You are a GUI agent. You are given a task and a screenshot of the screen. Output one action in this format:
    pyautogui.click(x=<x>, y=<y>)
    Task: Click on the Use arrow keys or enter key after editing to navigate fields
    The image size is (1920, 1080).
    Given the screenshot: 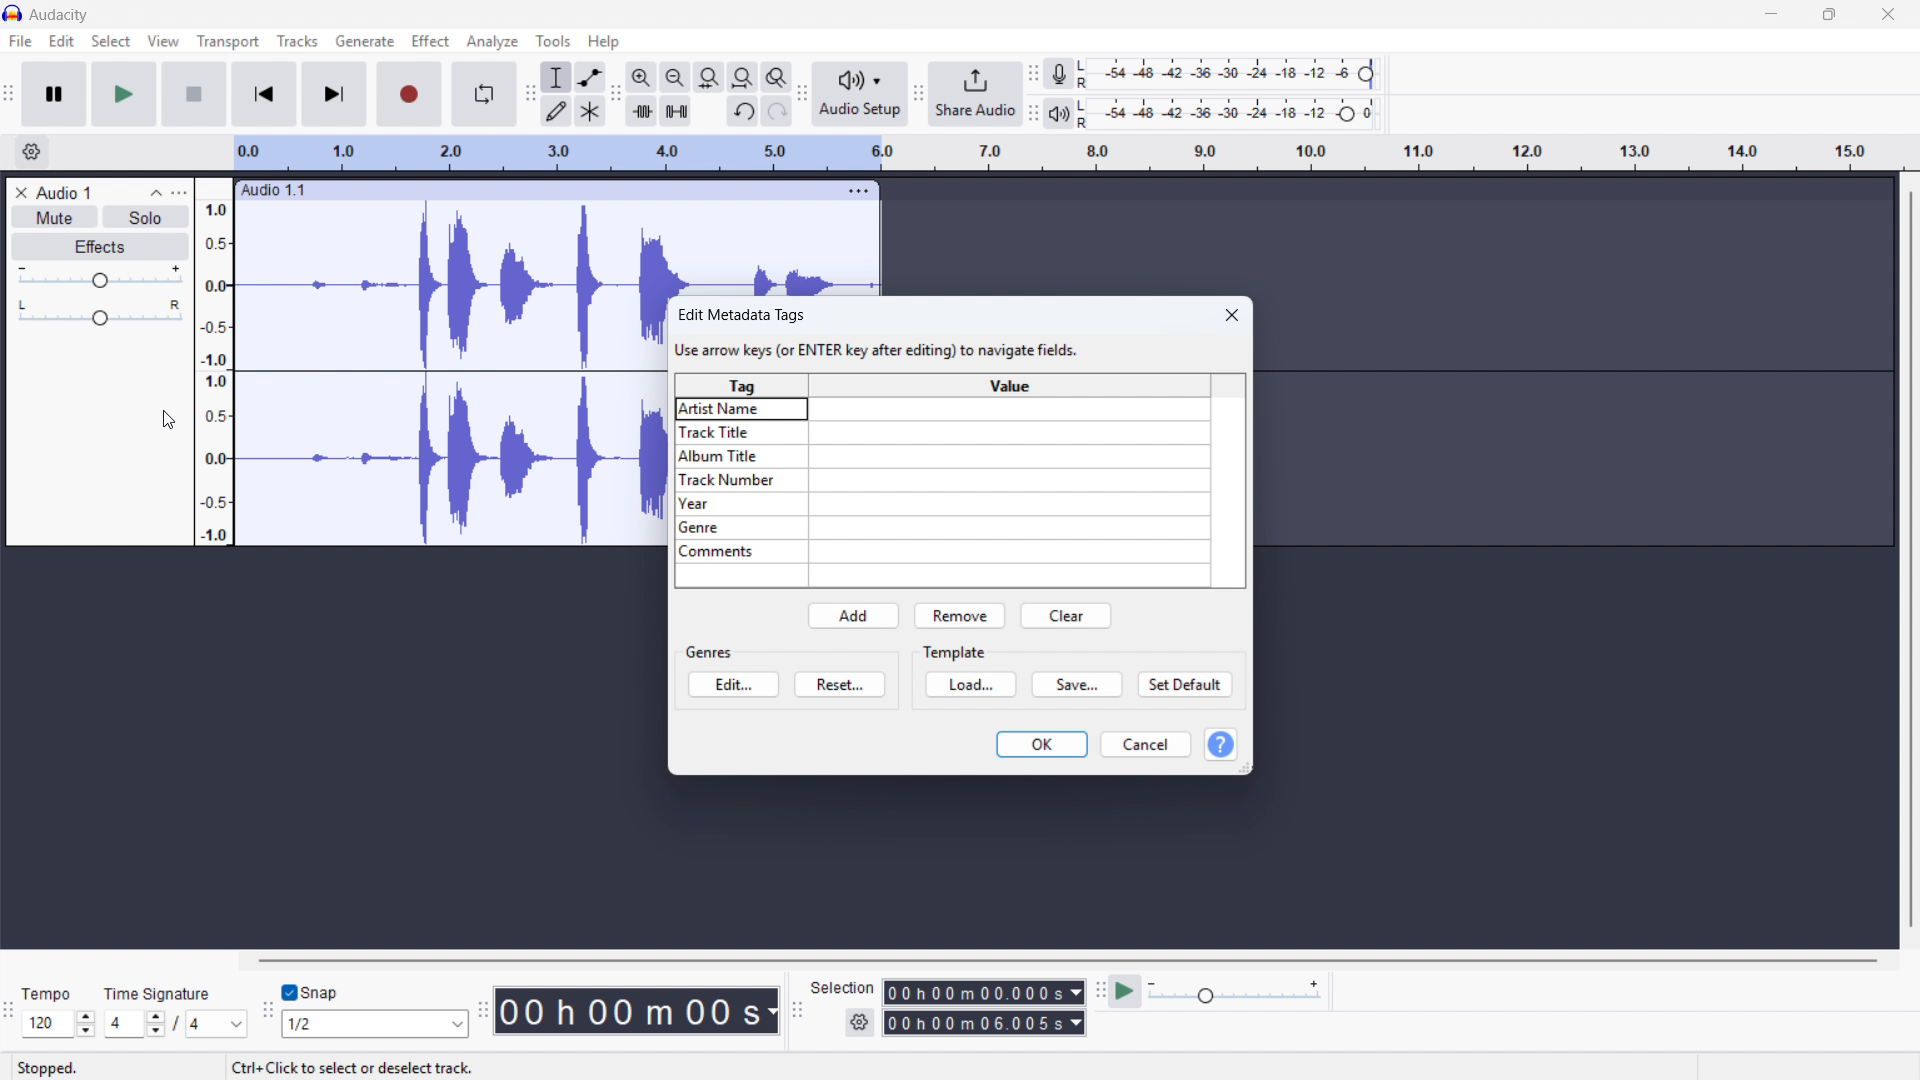 What is the action you would take?
    pyautogui.click(x=878, y=348)
    